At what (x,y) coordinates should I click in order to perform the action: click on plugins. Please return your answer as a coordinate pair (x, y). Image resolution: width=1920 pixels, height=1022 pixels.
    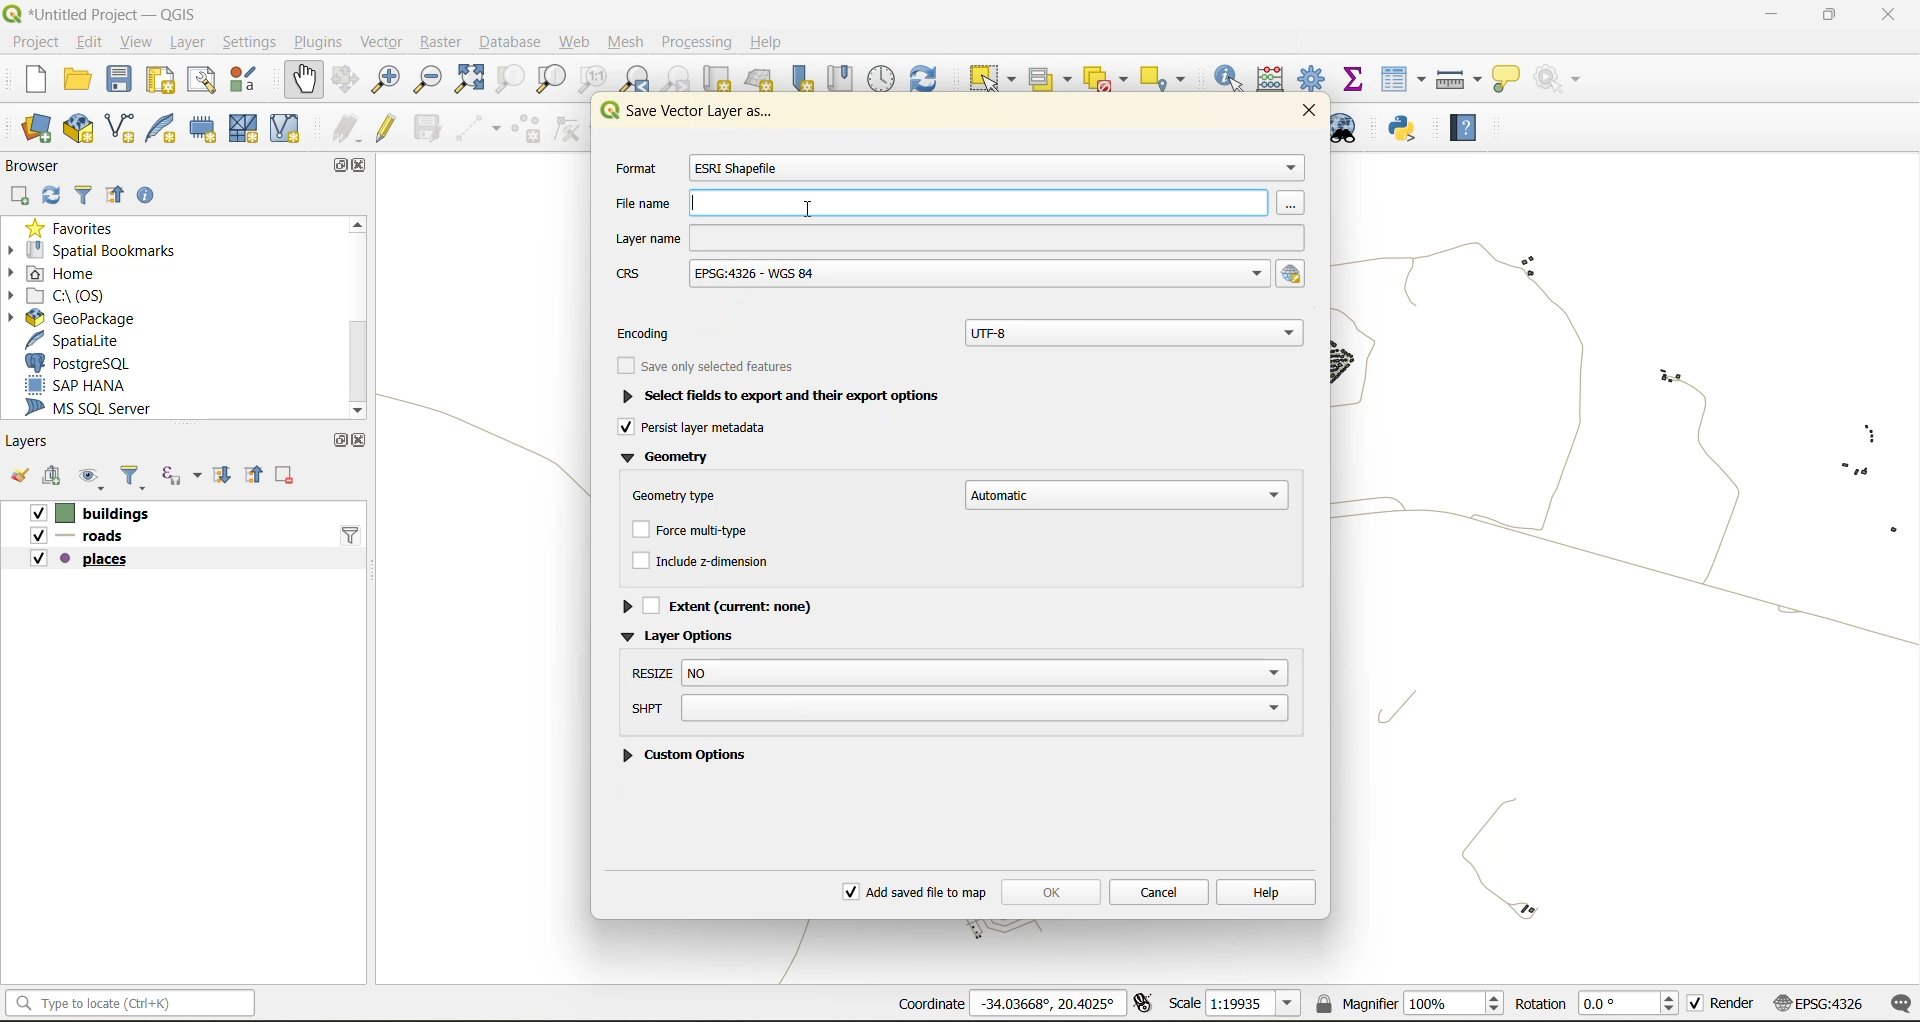
    Looking at the image, I should click on (319, 42).